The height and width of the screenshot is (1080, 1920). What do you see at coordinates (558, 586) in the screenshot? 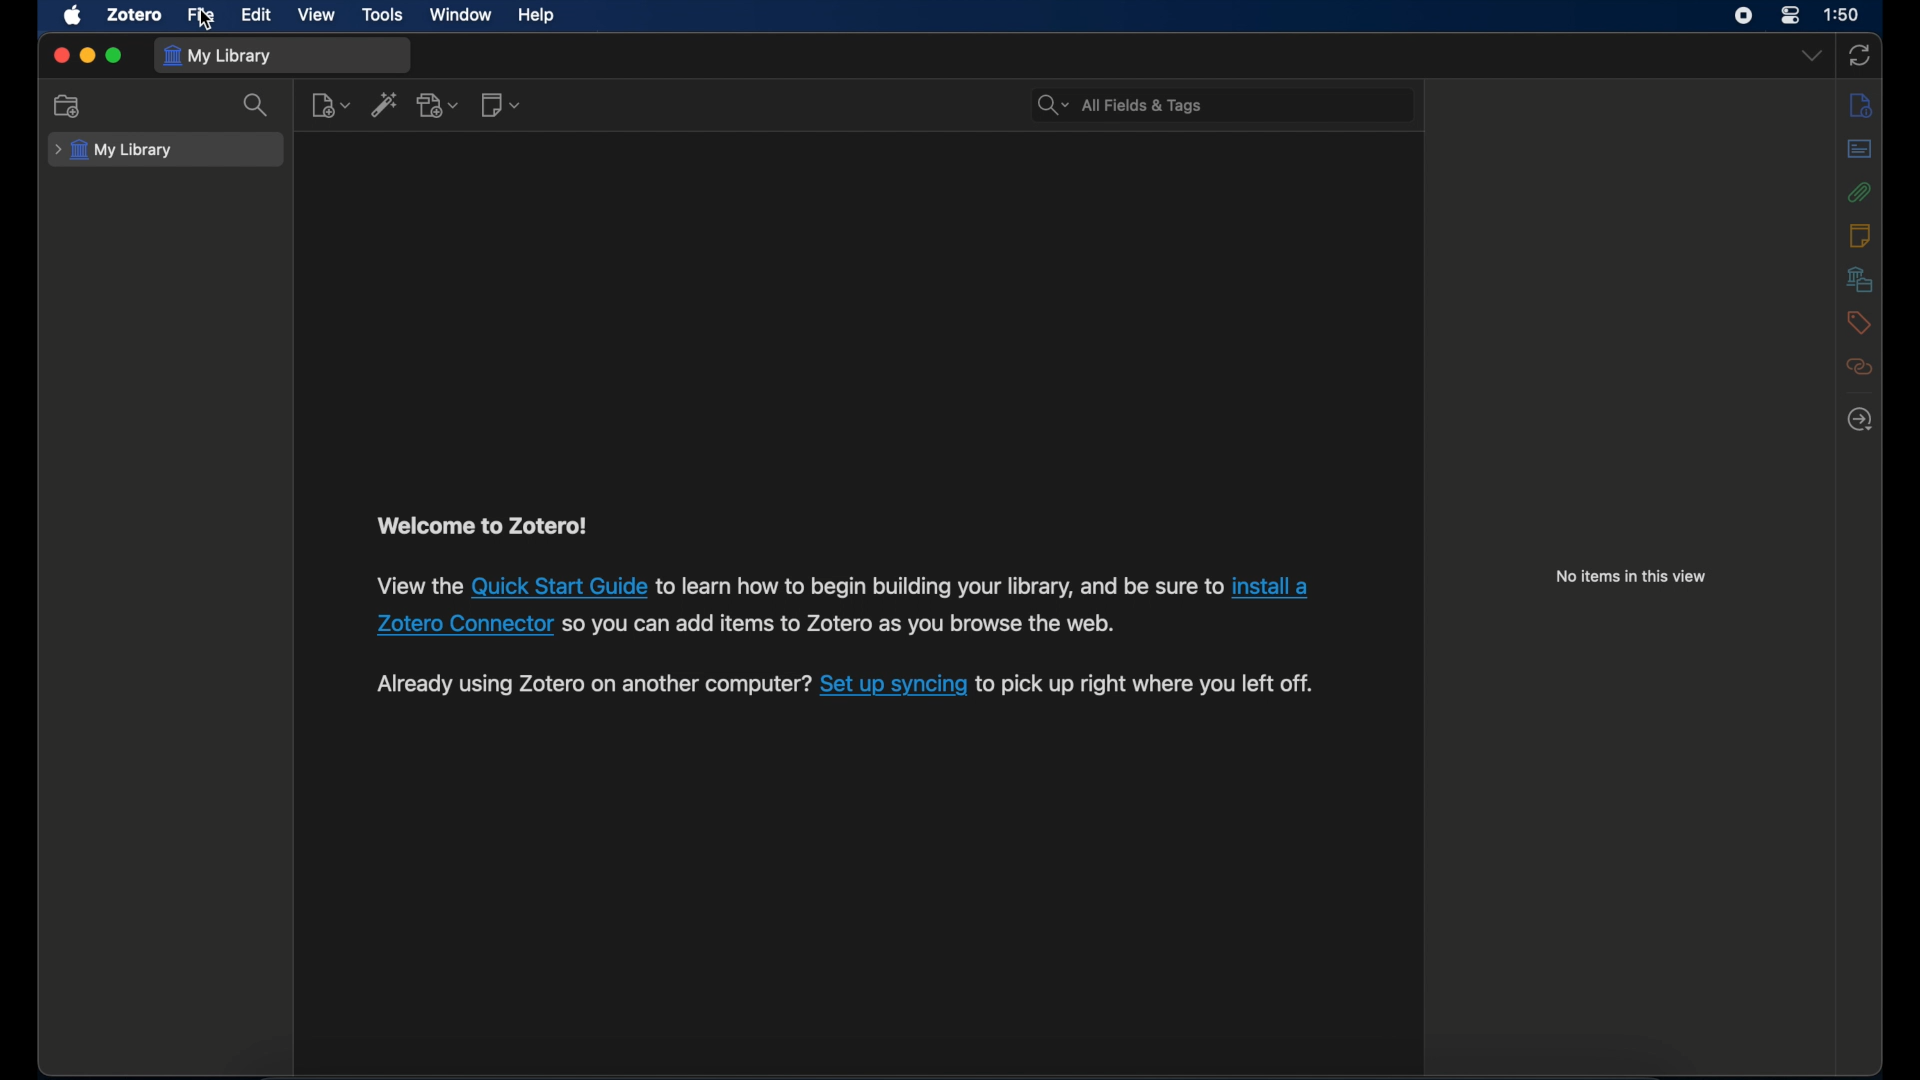
I see `Quick install guide` at bounding box center [558, 586].